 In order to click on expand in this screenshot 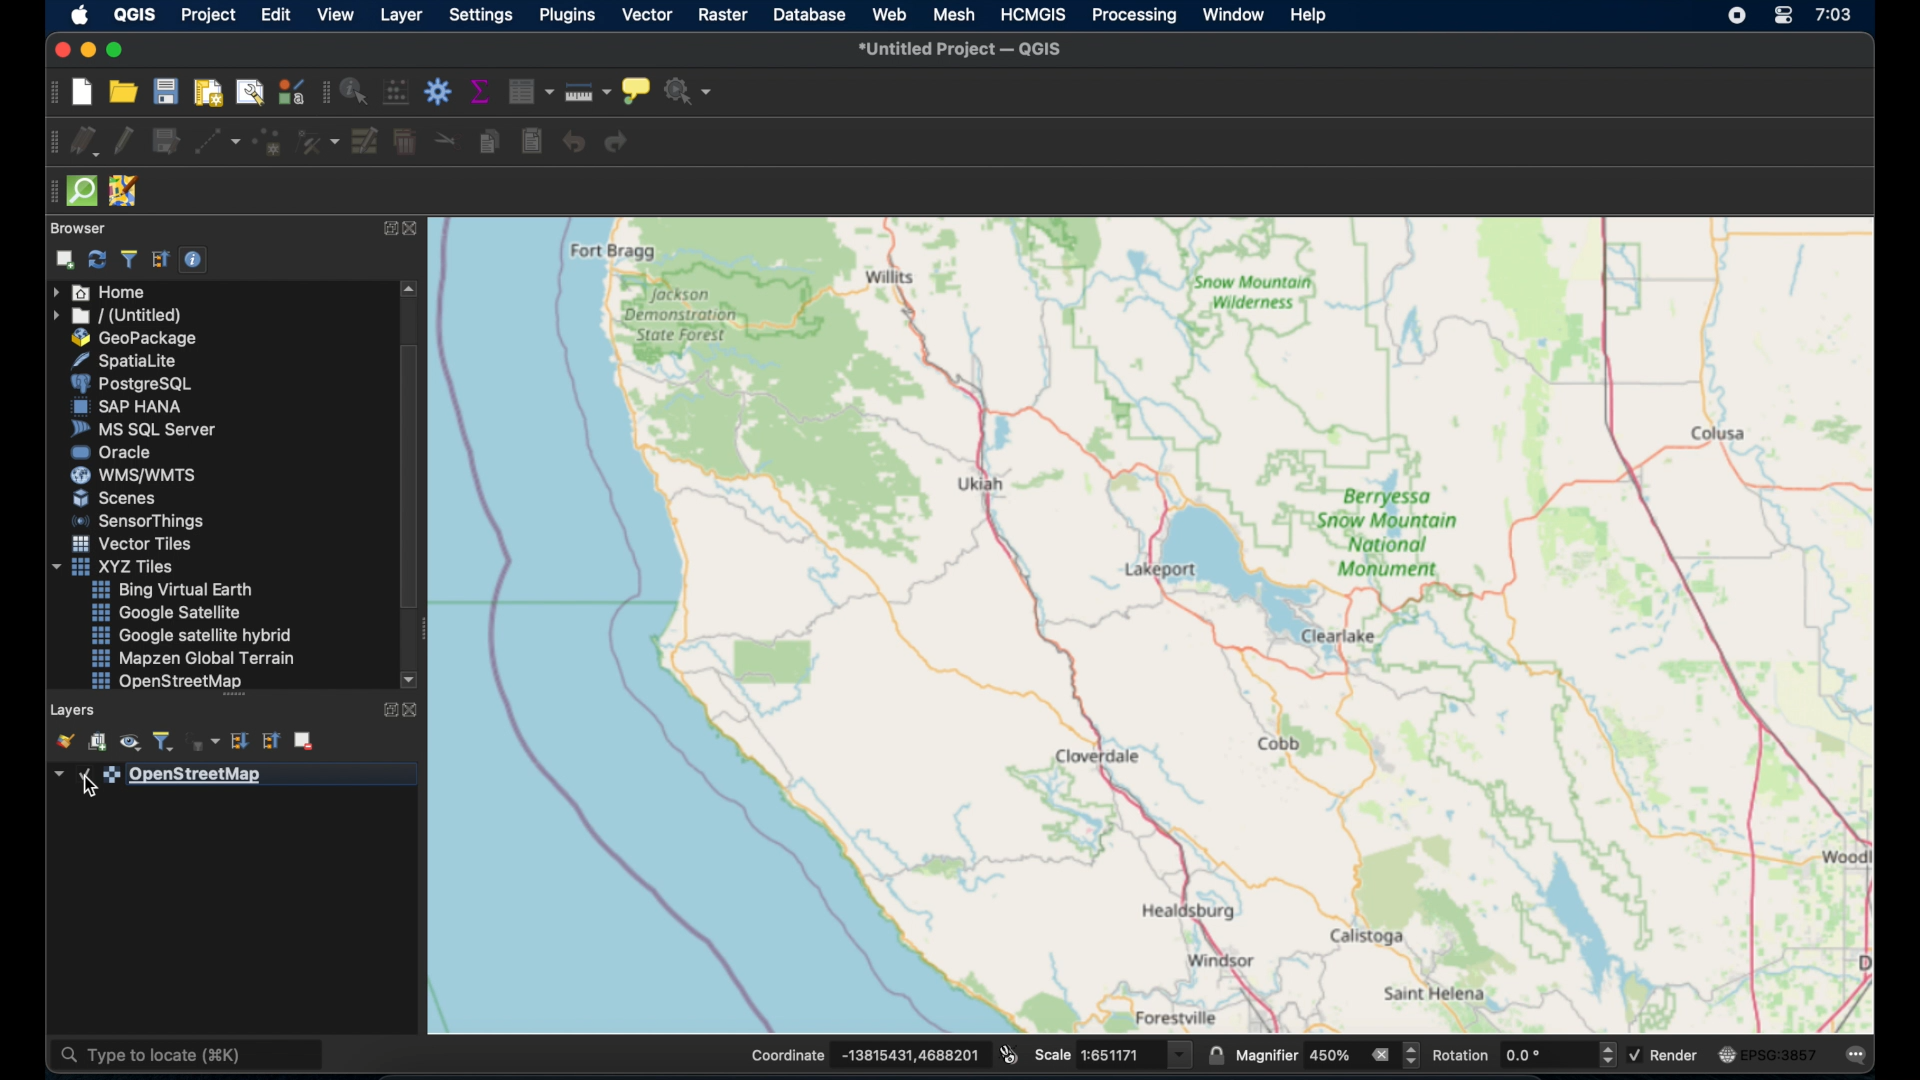, I will do `click(386, 711)`.